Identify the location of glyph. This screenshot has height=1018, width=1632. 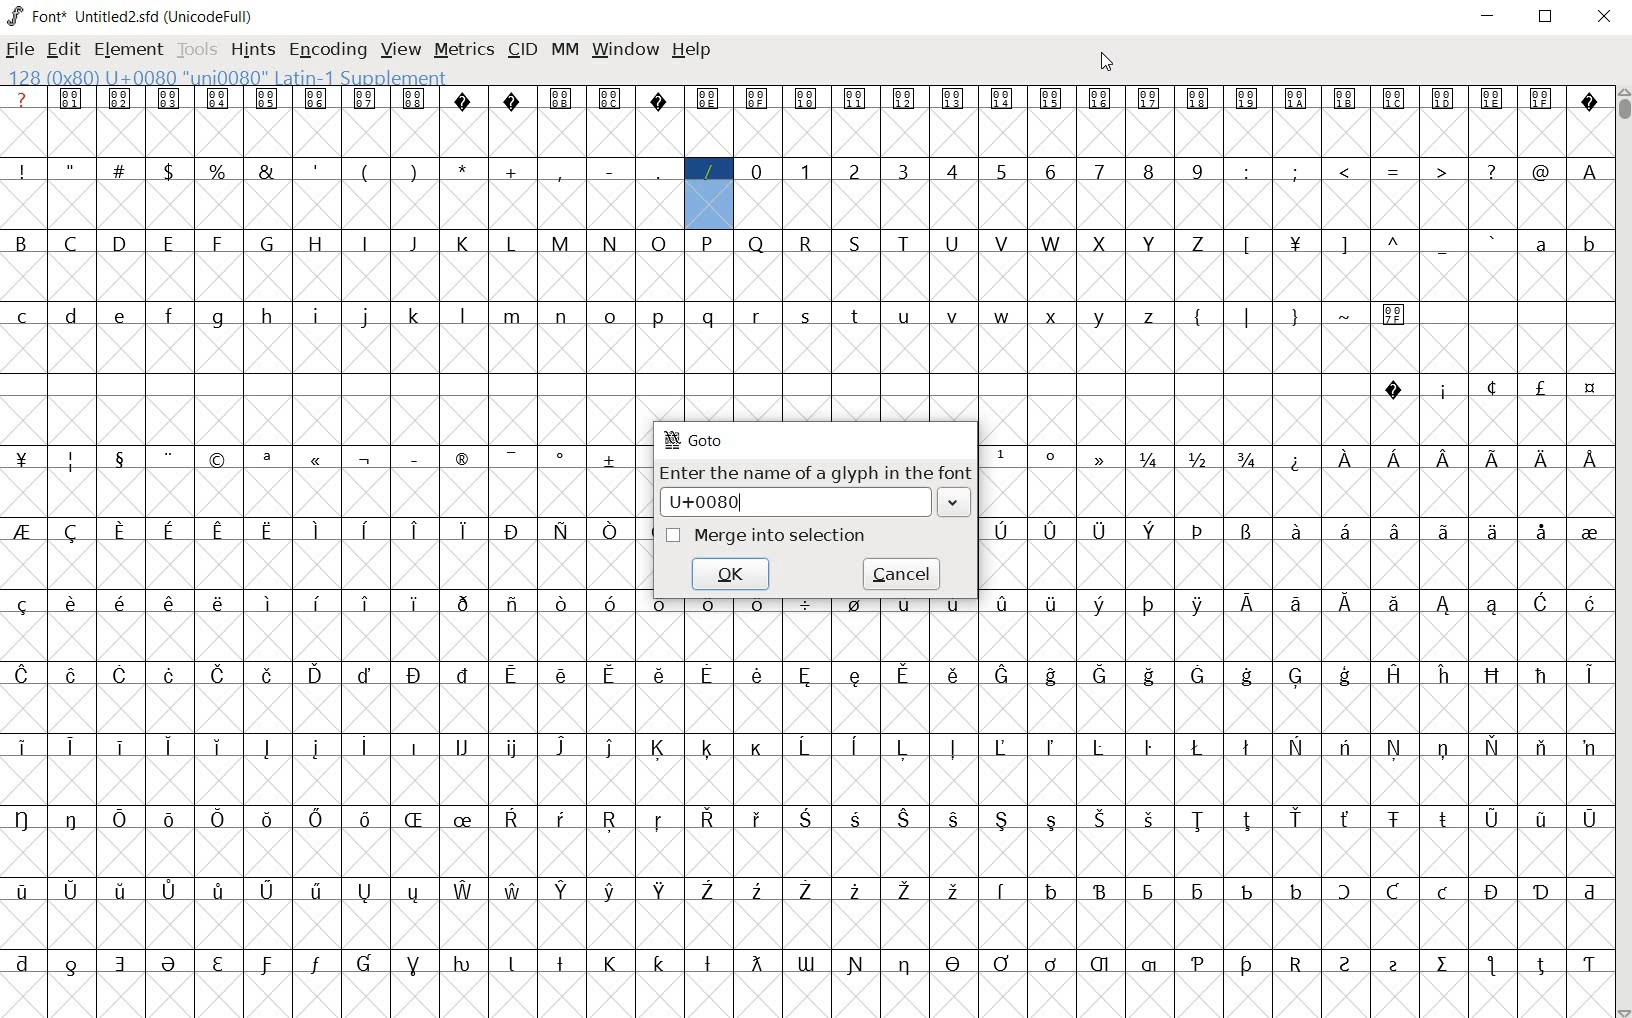
(415, 98).